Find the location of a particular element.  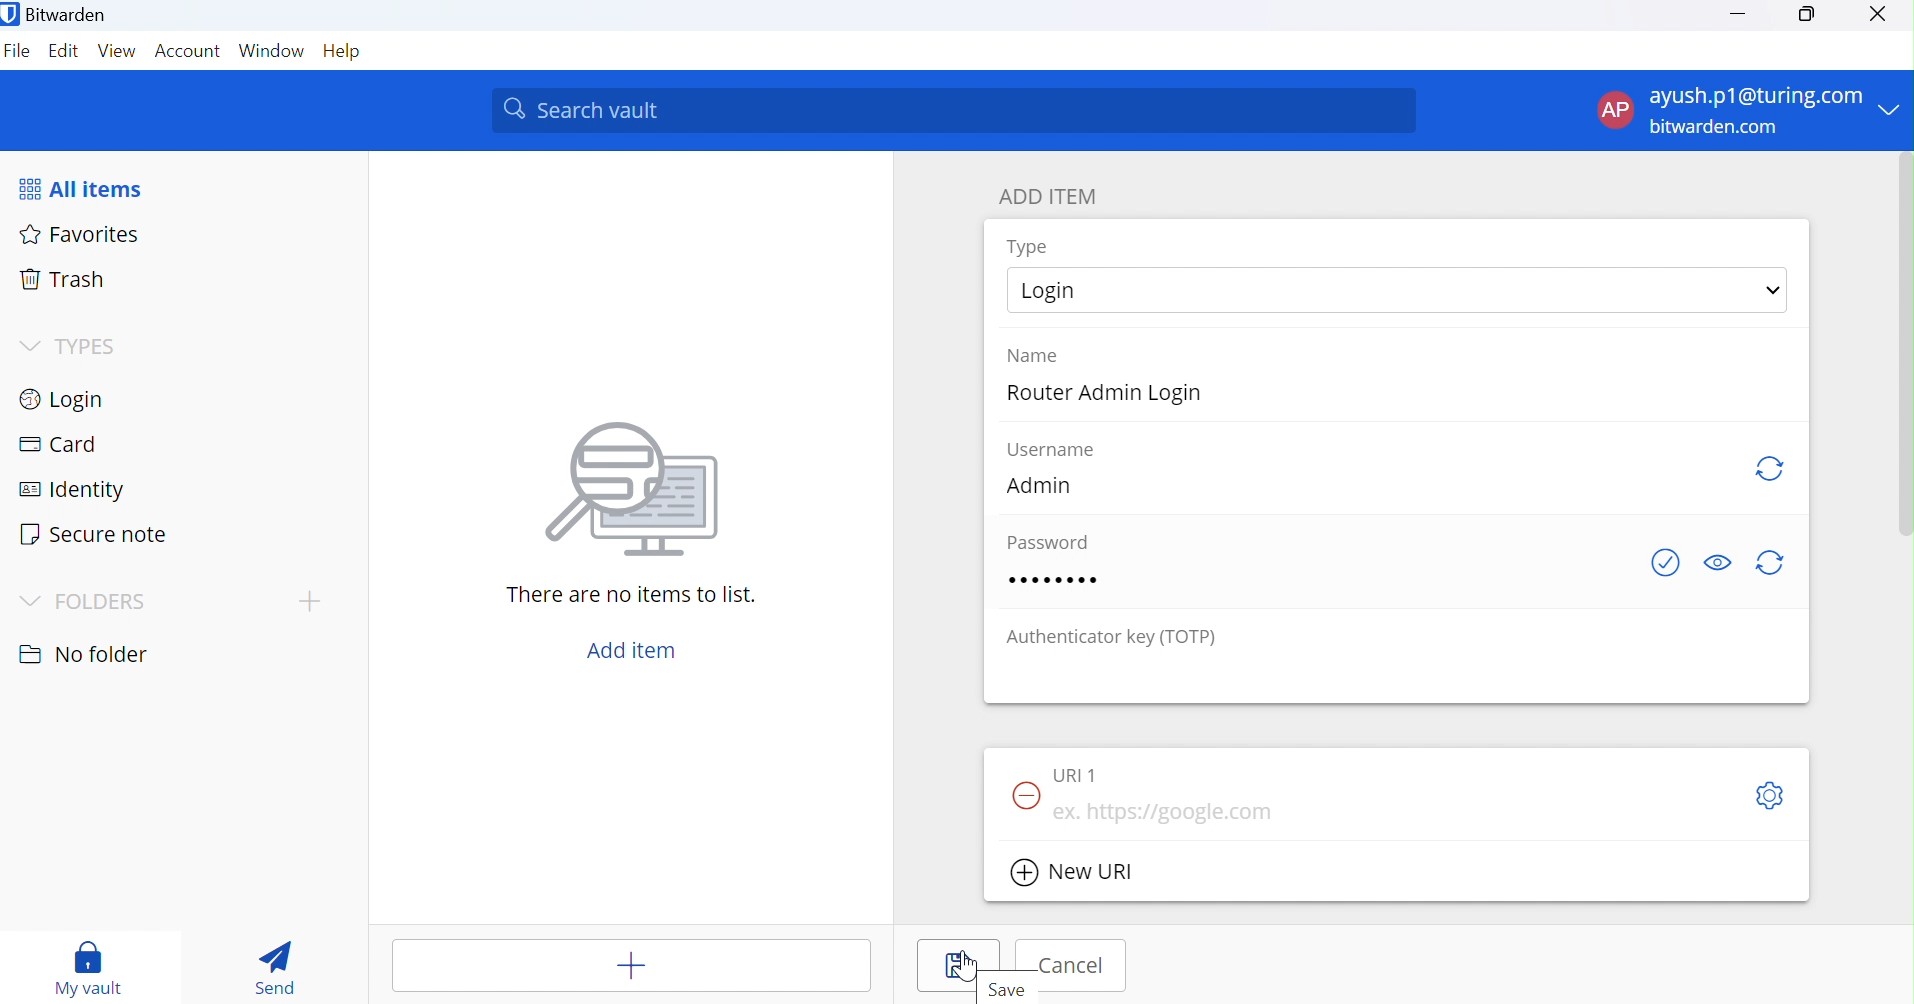

ADD ITEM is located at coordinates (1056, 196).